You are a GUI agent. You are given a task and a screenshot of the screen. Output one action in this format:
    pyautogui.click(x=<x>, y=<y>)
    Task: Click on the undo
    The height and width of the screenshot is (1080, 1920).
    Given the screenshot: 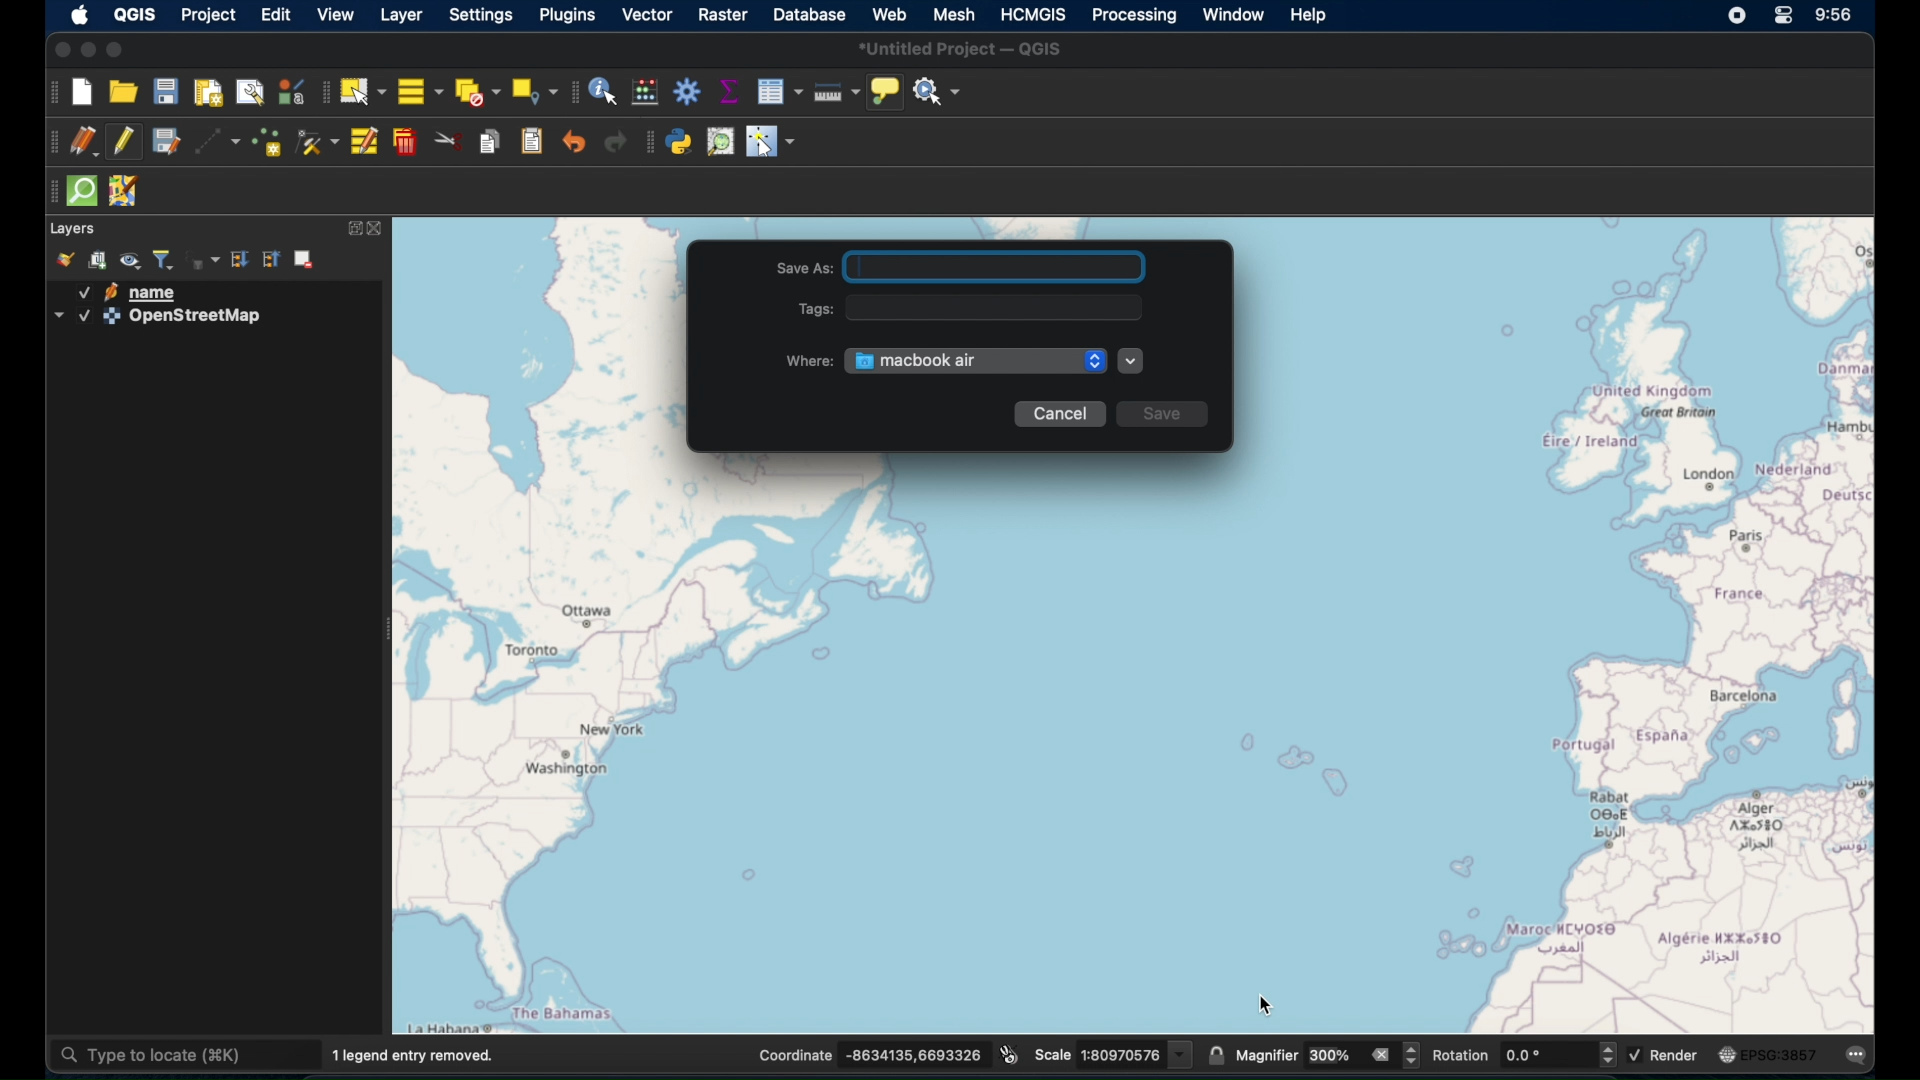 What is the action you would take?
    pyautogui.click(x=573, y=141)
    